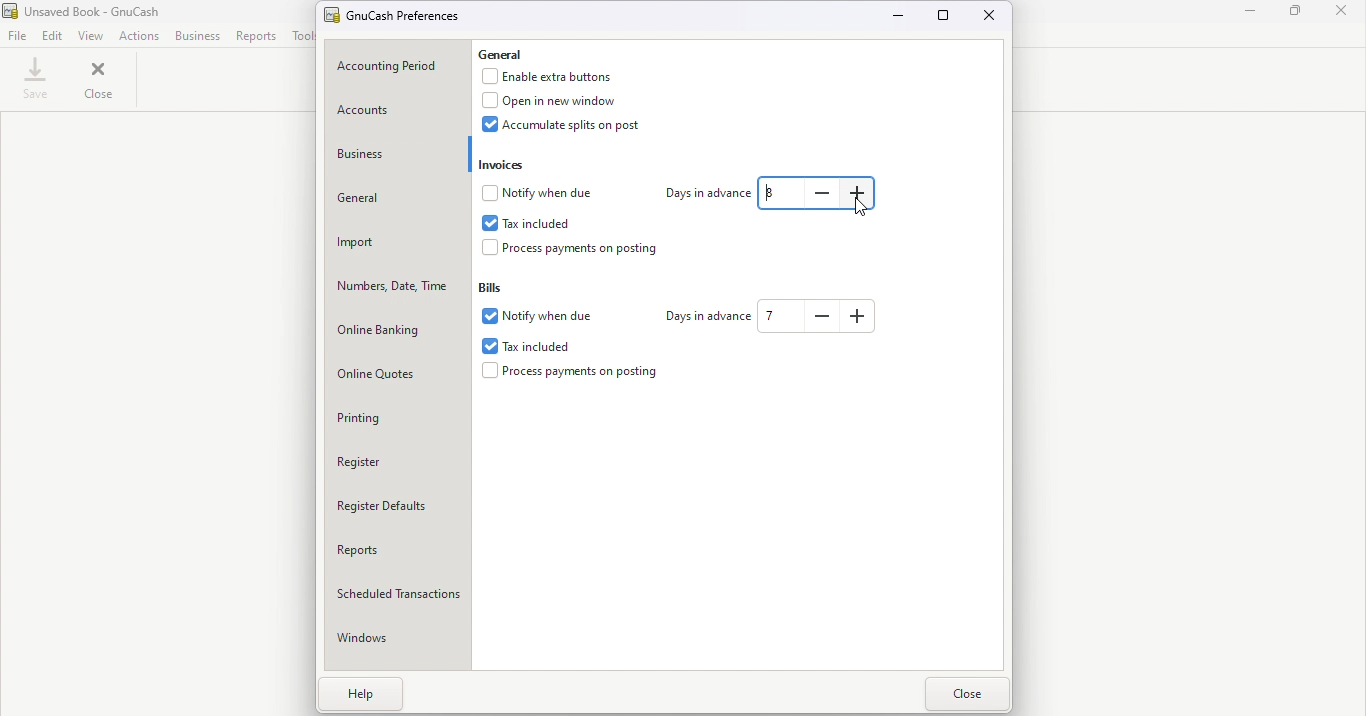 Image resolution: width=1366 pixels, height=716 pixels. Describe the element at coordinates (396, 200) in the screenshot. I see `General` at that location.